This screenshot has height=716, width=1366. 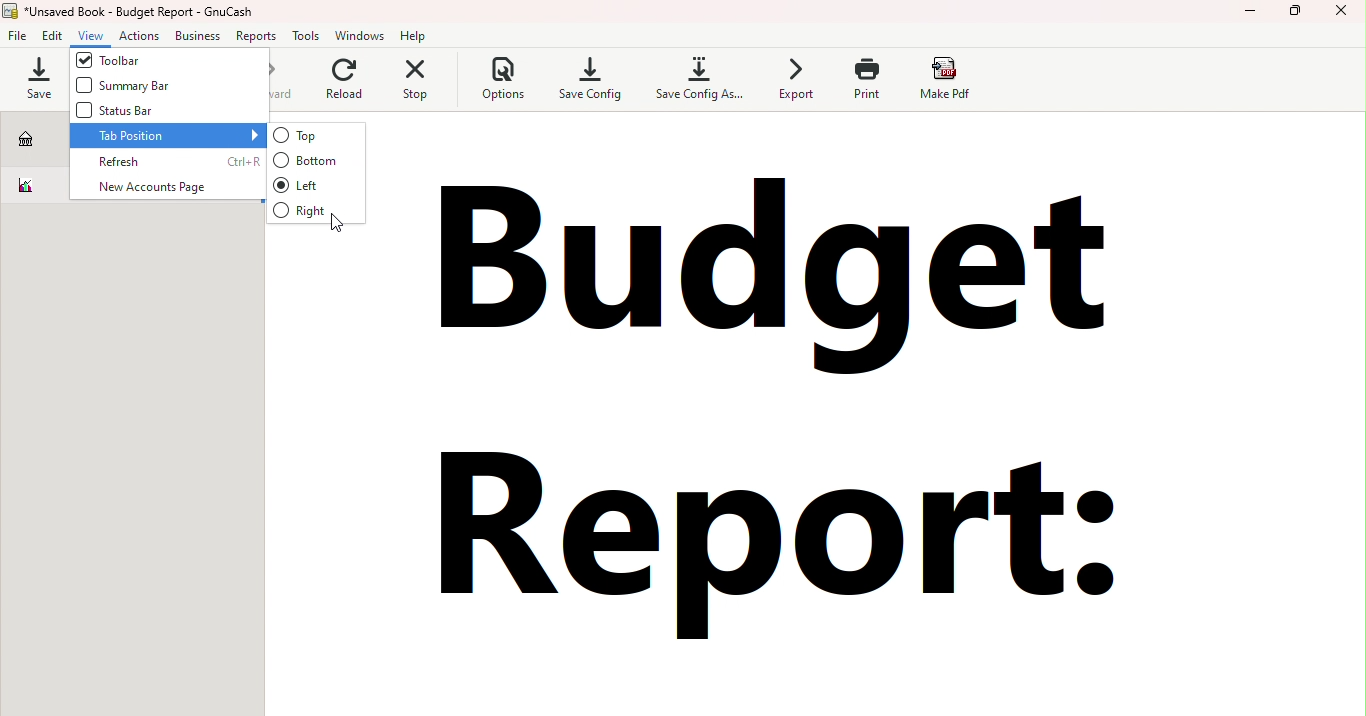 I want to click on Right, so click(x=315, y=210).